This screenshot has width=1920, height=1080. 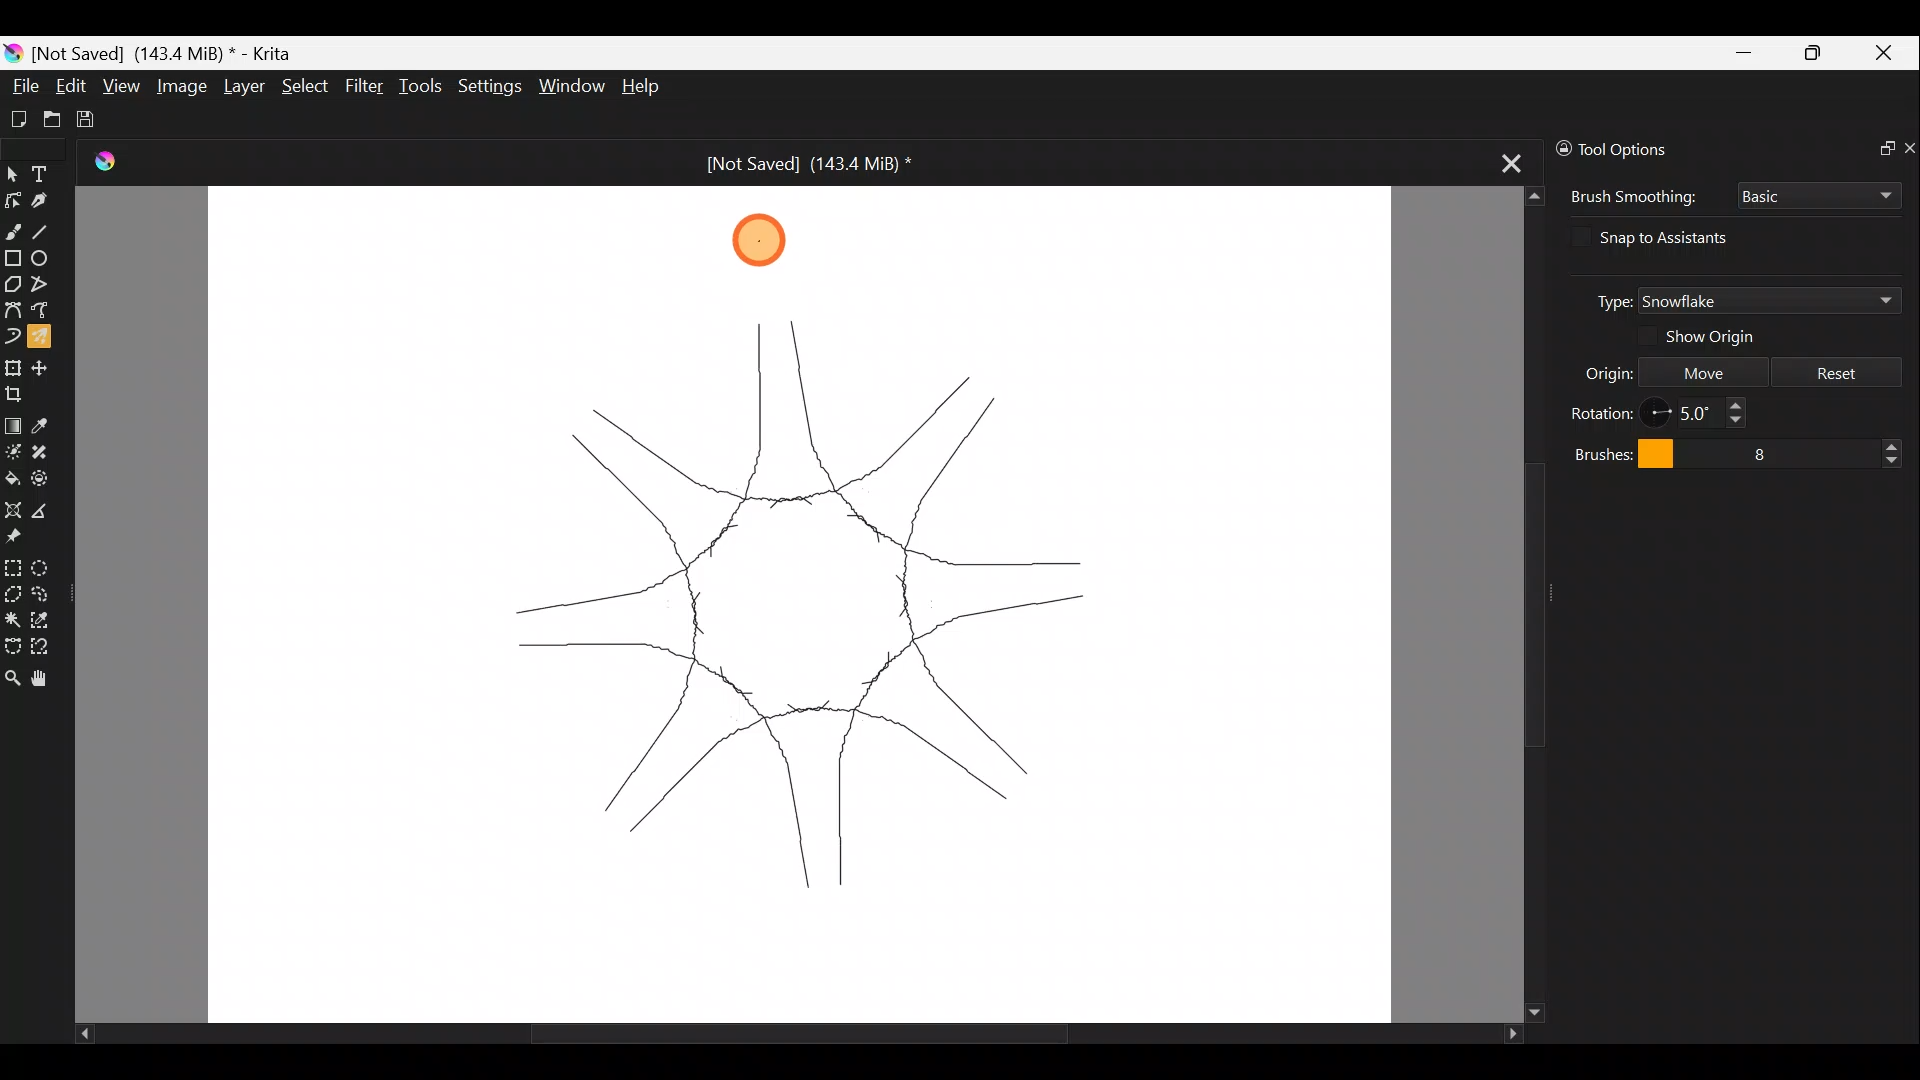 I want to click on Multibrush tool, so click(x=42, y=342).